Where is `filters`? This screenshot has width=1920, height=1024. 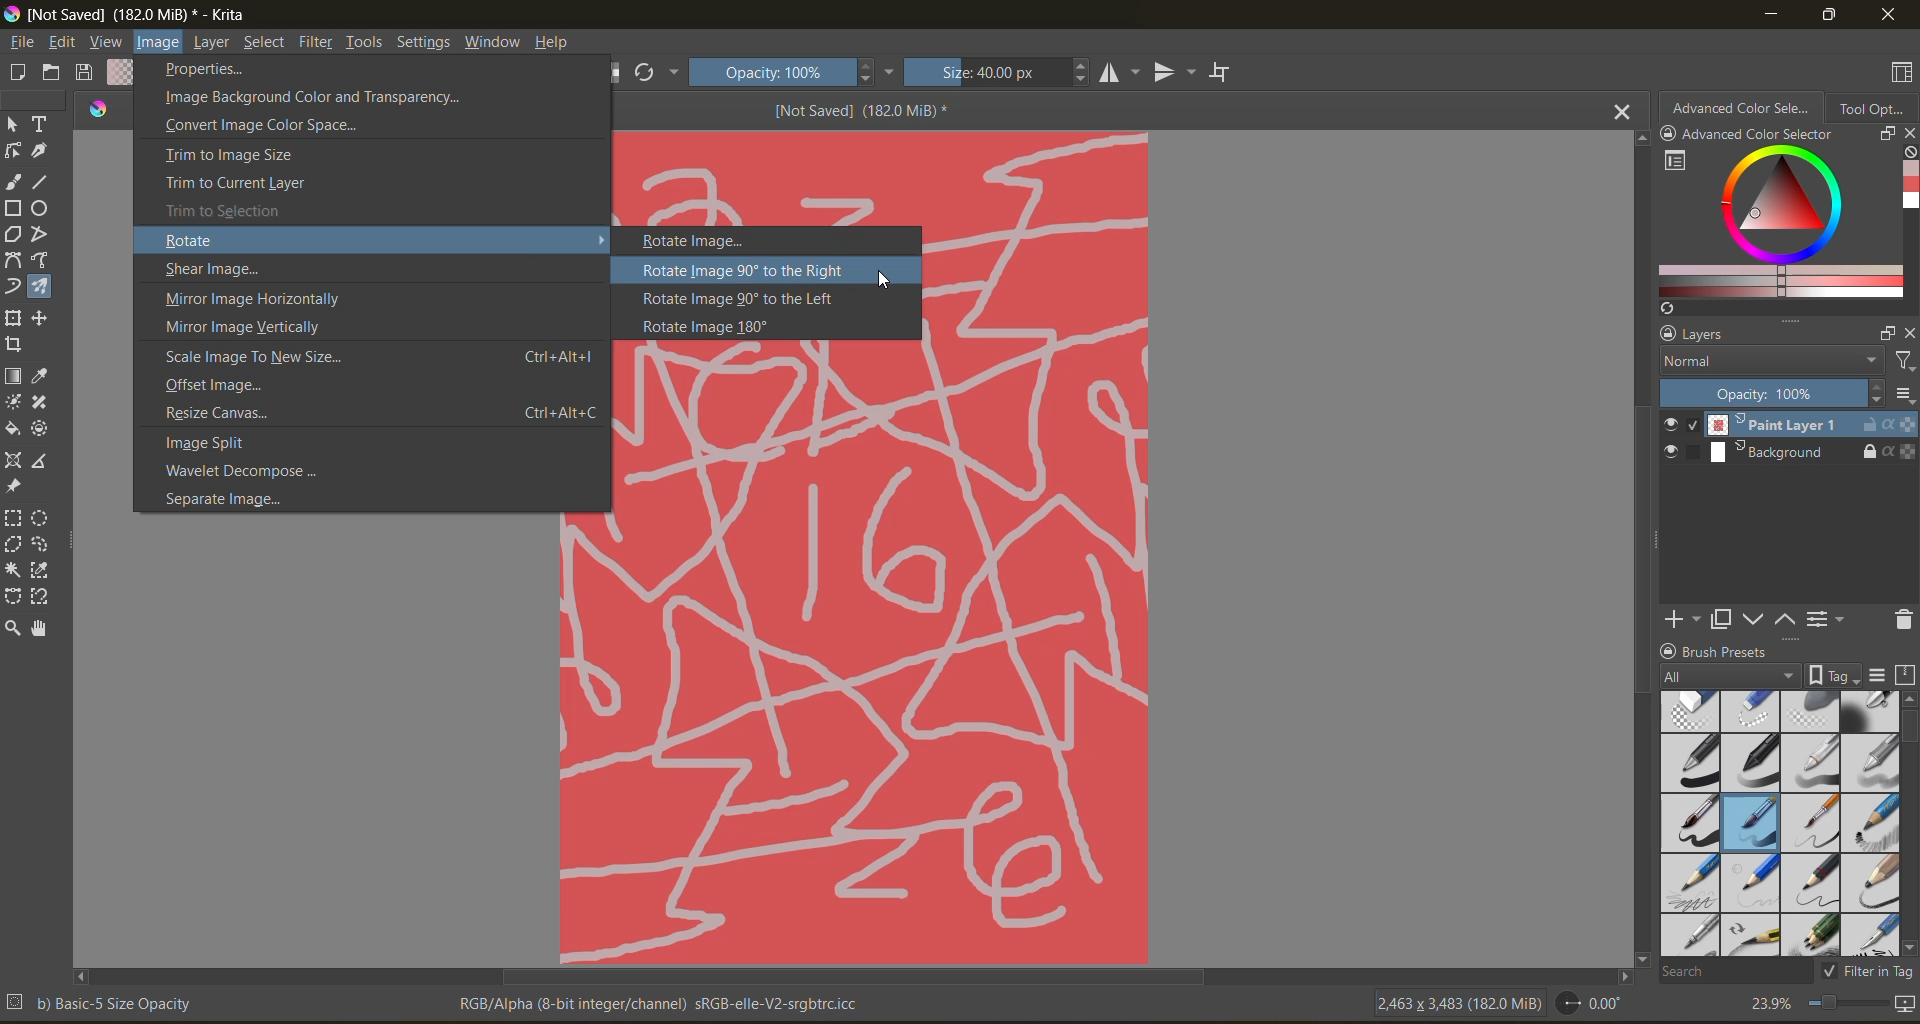 filters is located at coordinates (321, 45).